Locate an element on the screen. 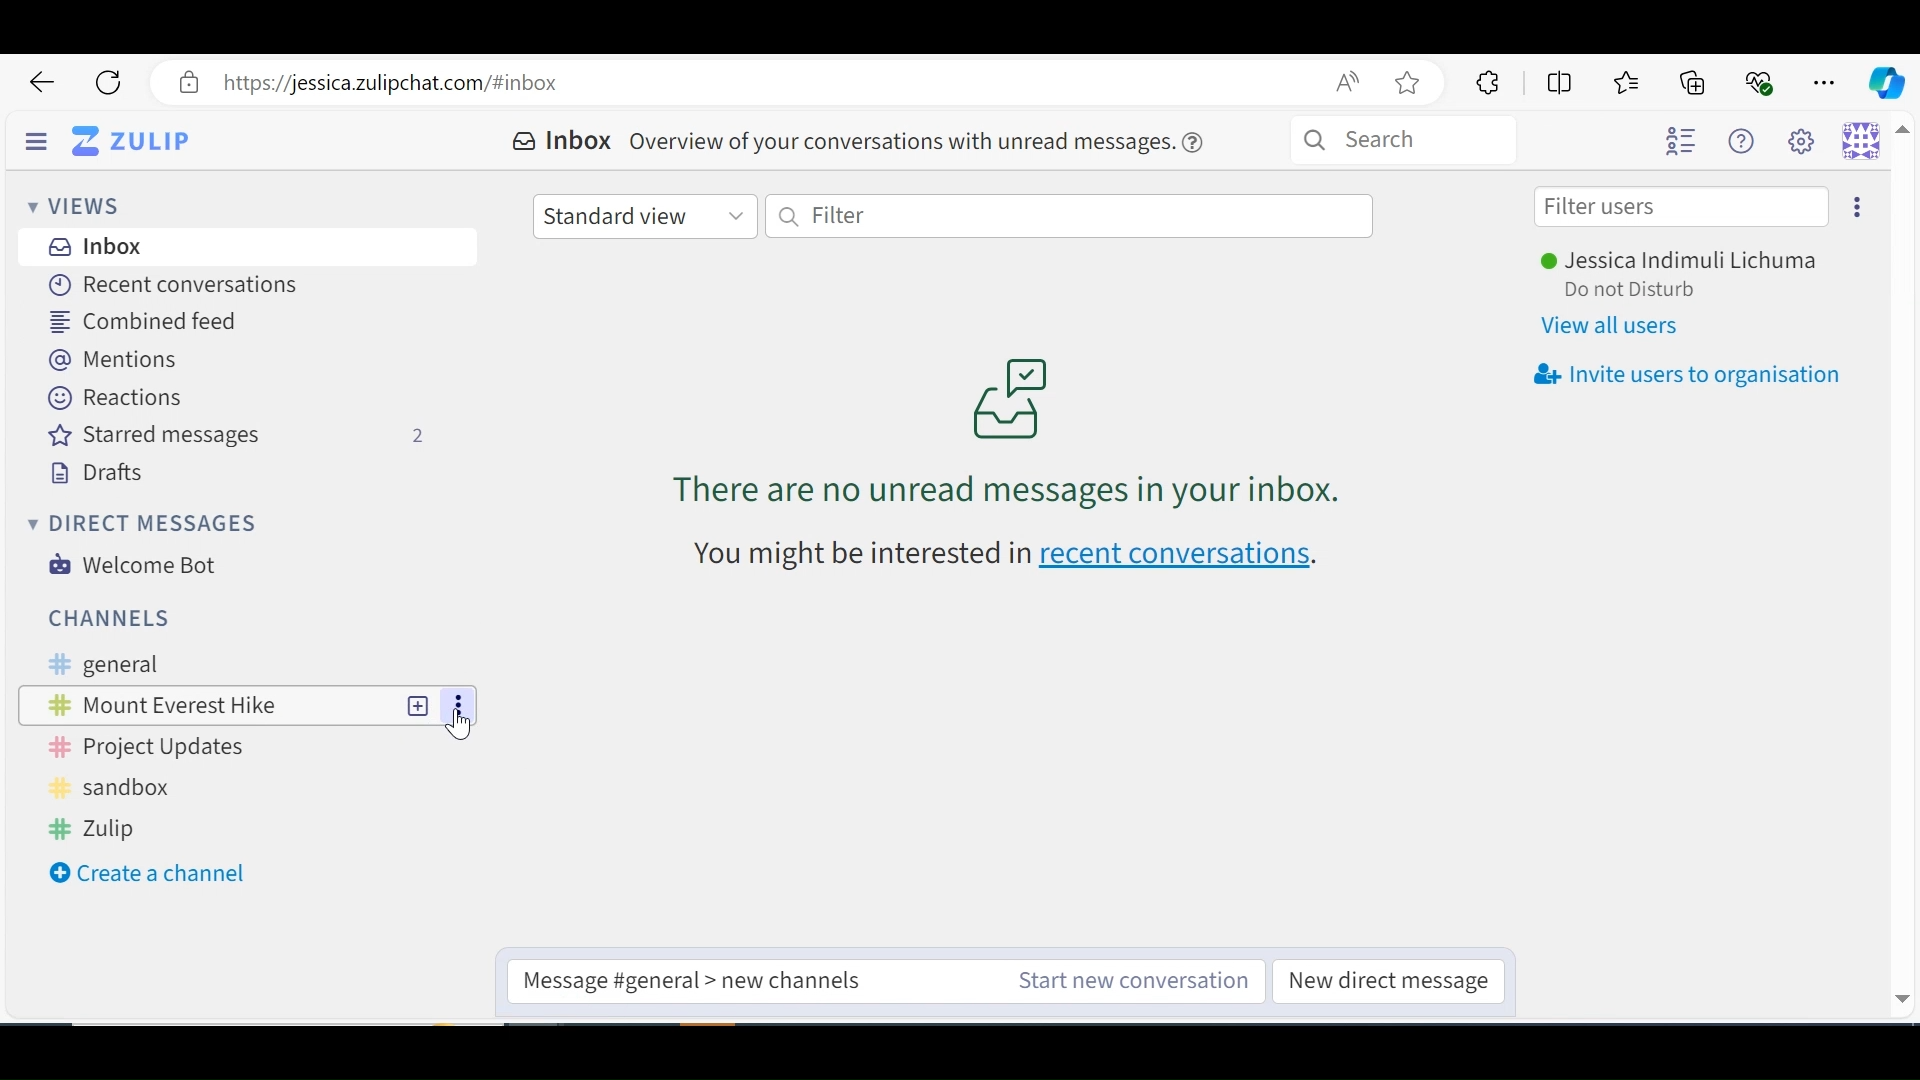 The width and height of the screenshot is (1920, 1080).  is located at coordinates (1893, 80).